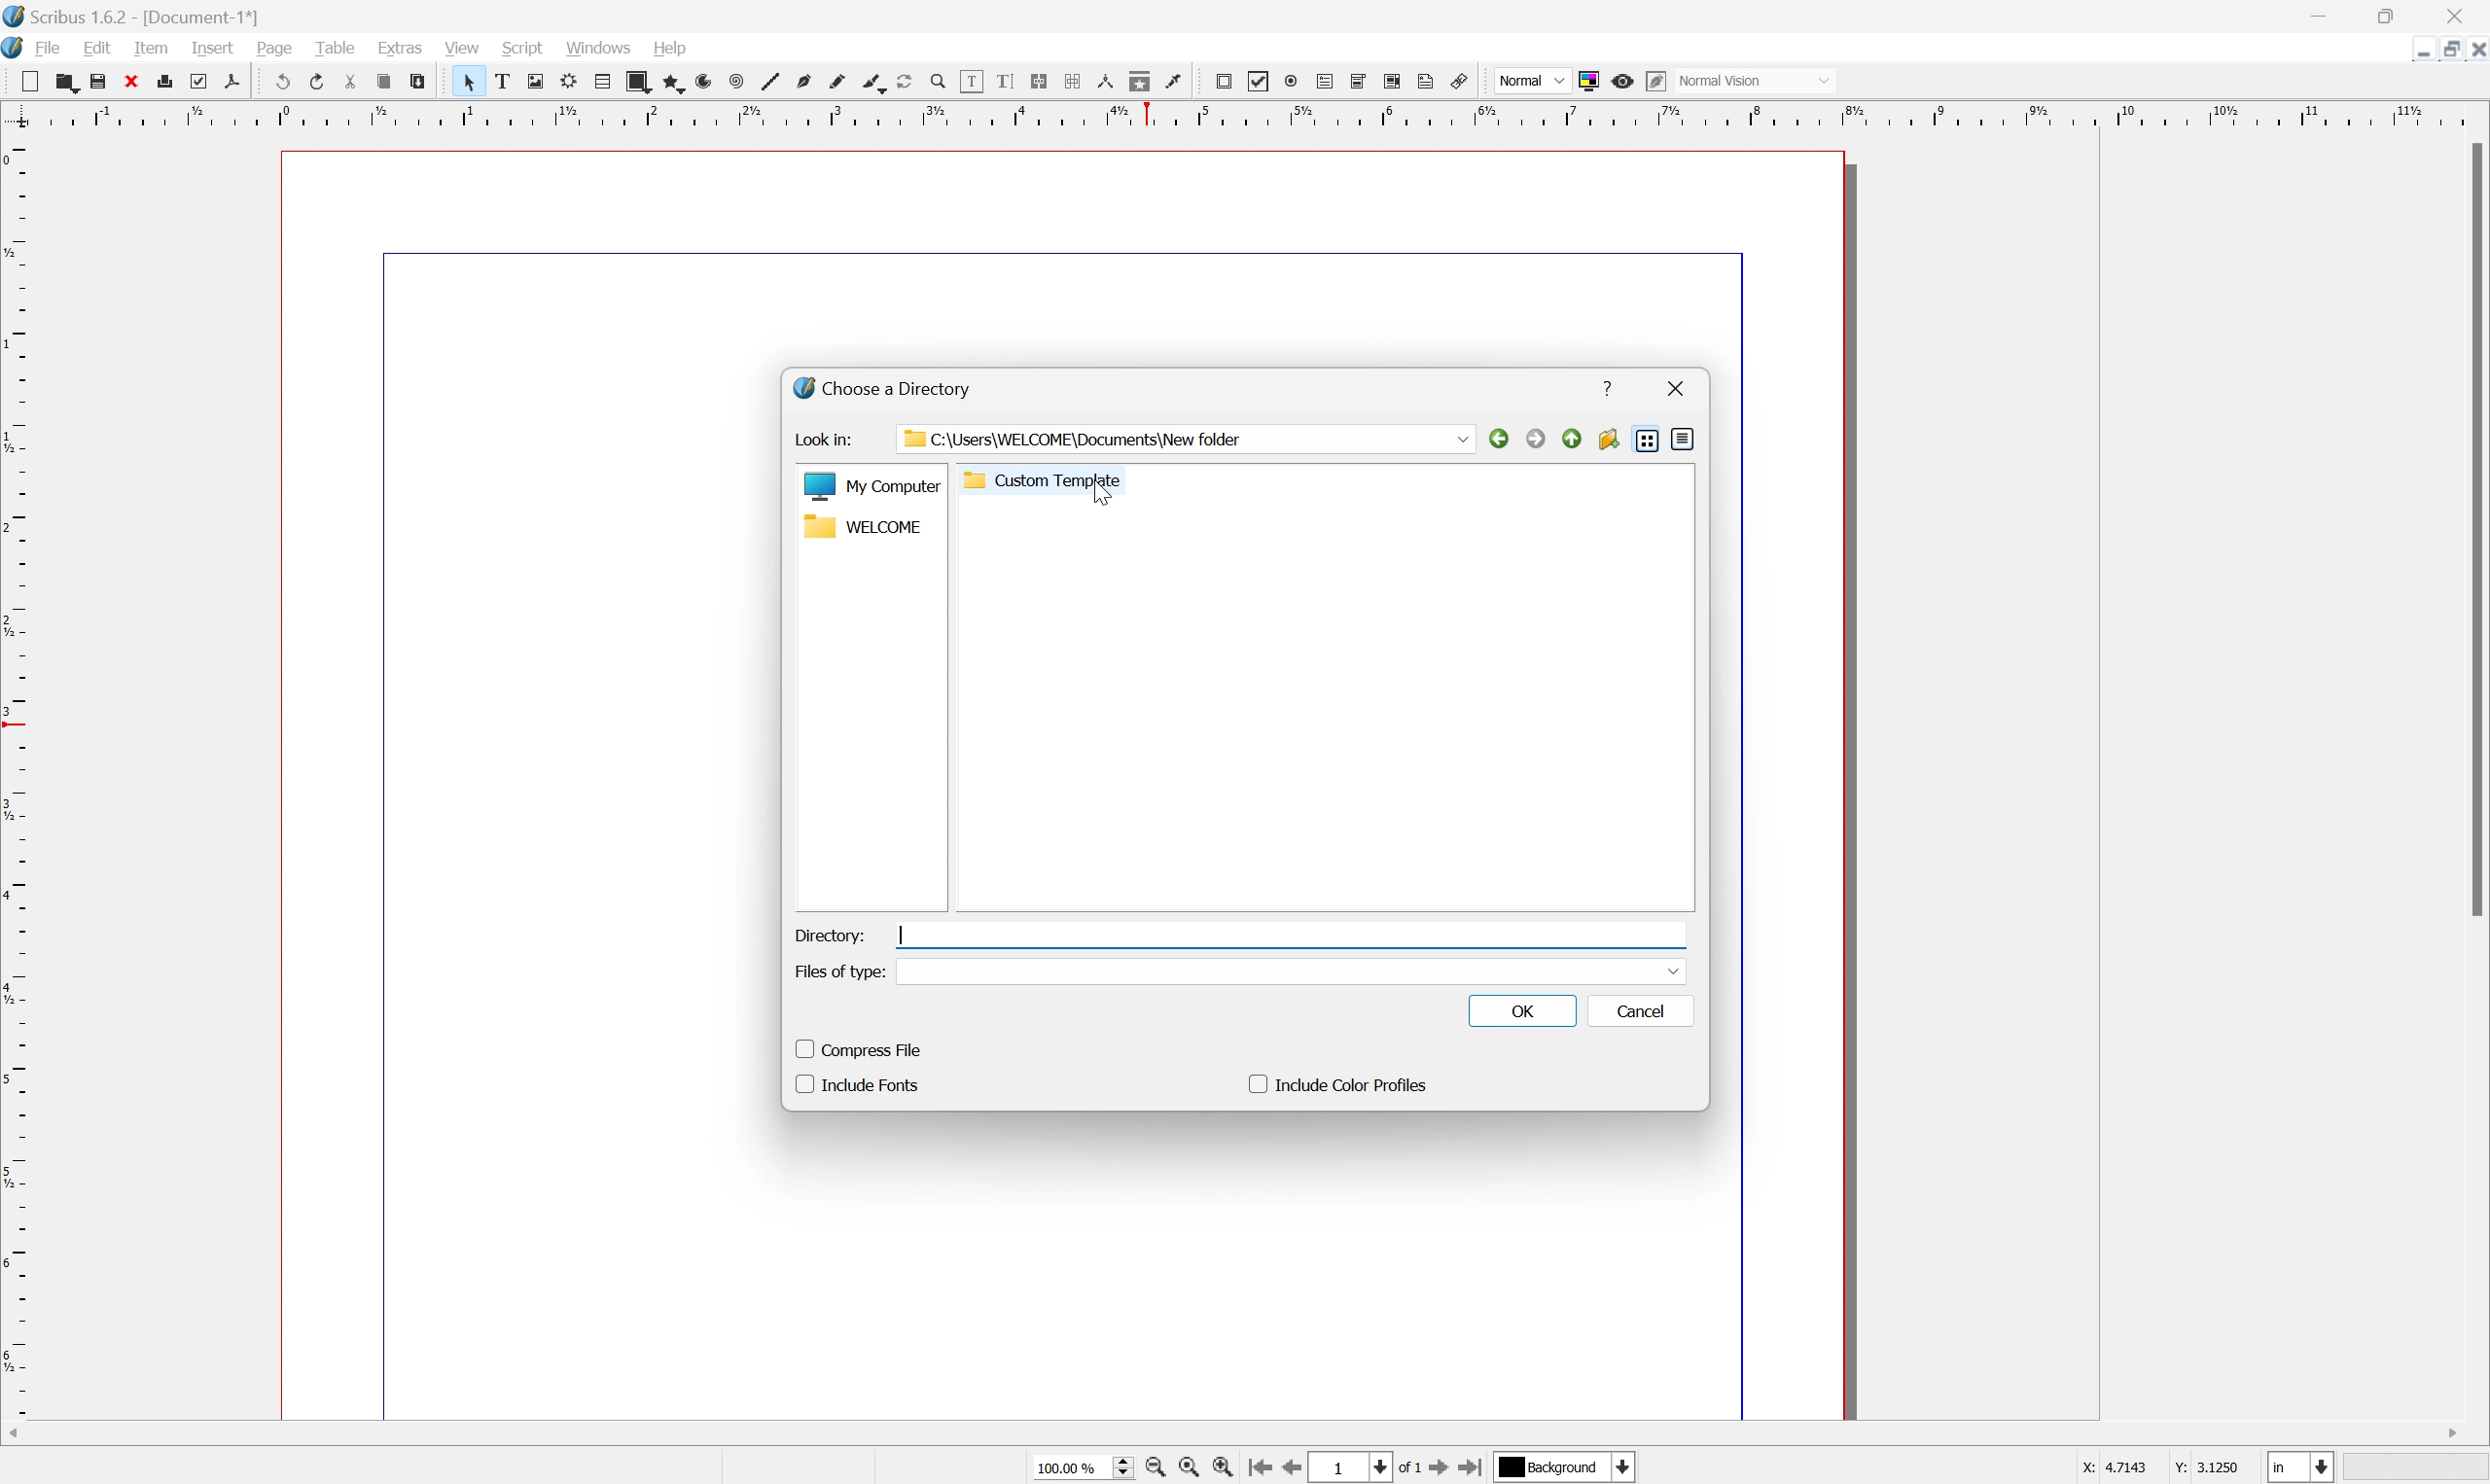 The height and width of the screenshot is (1484, 2490). What do you see at coordinates (2459, 16) in the screenshot?
I see `Close` at bounding box center [2459, 16].